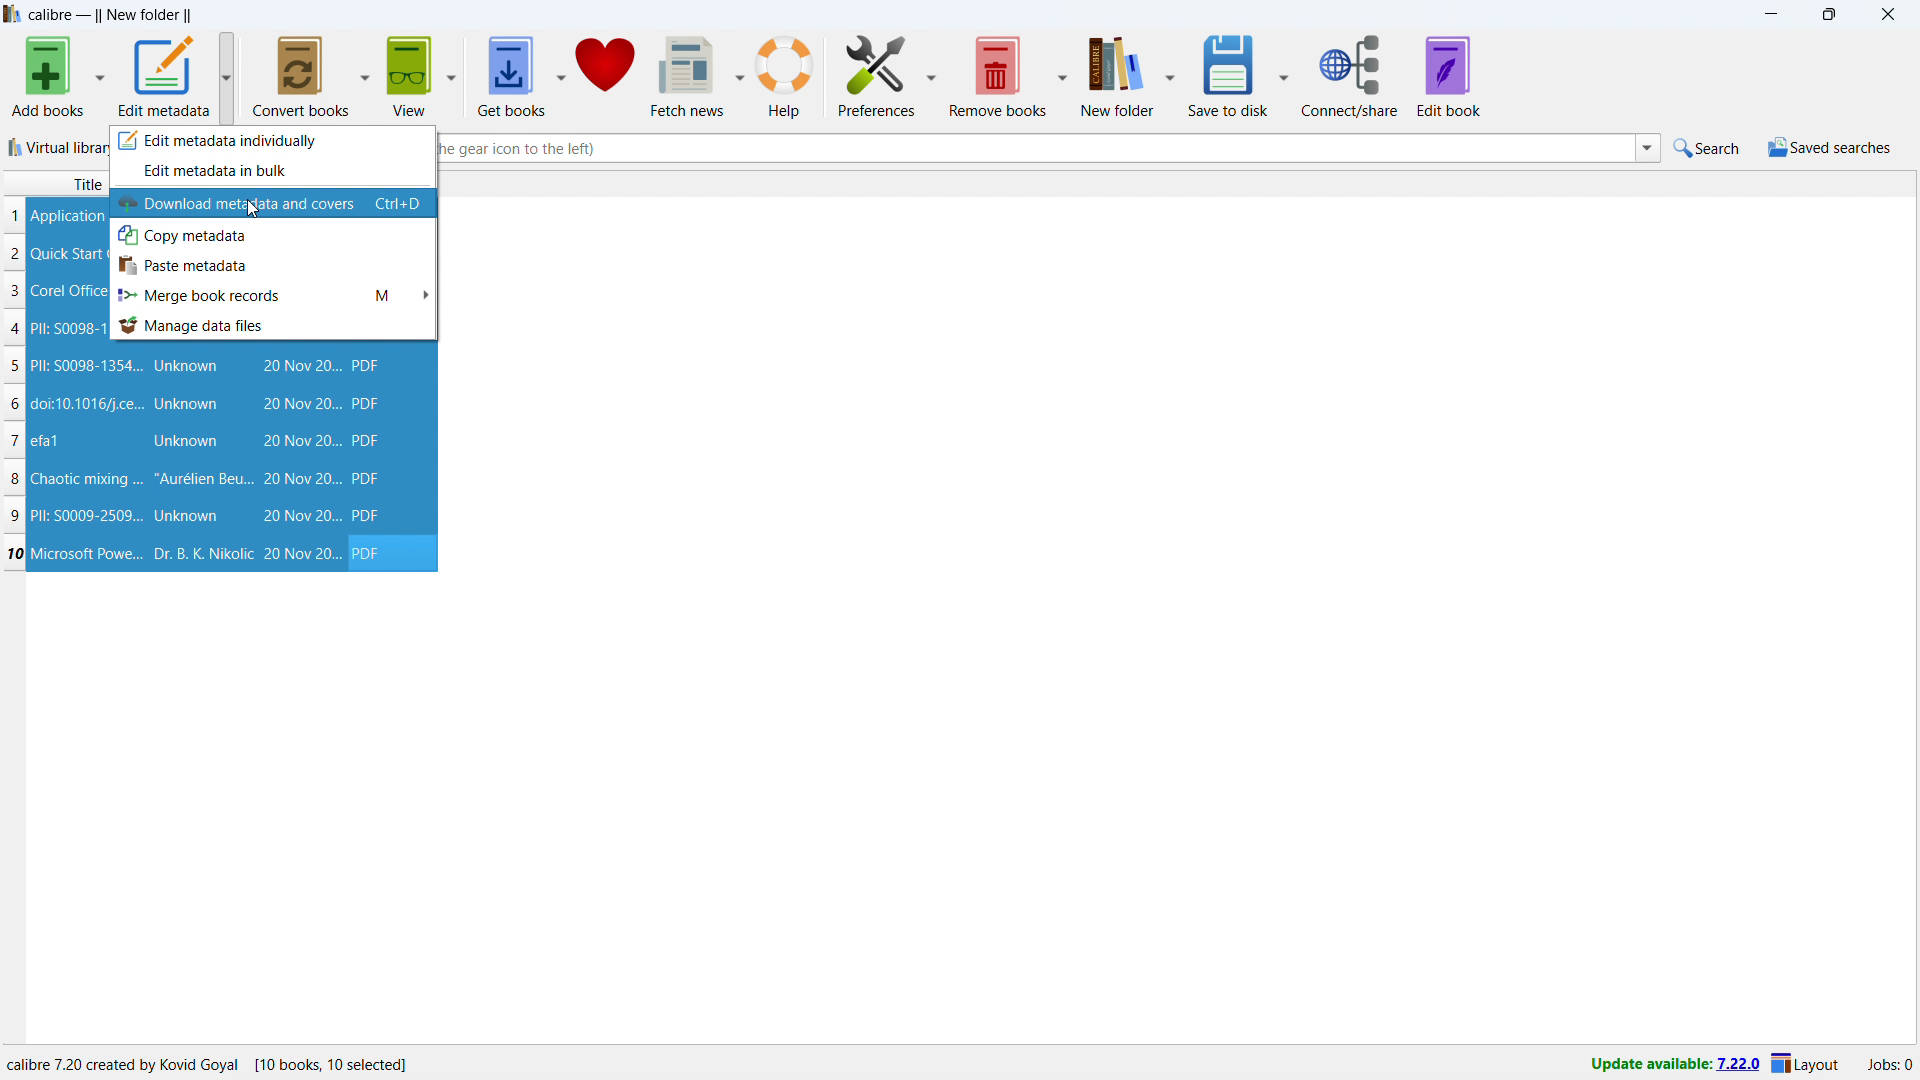 This screenshot has width=1920, height=1080. I want to click on PDF, so click(368, 478).